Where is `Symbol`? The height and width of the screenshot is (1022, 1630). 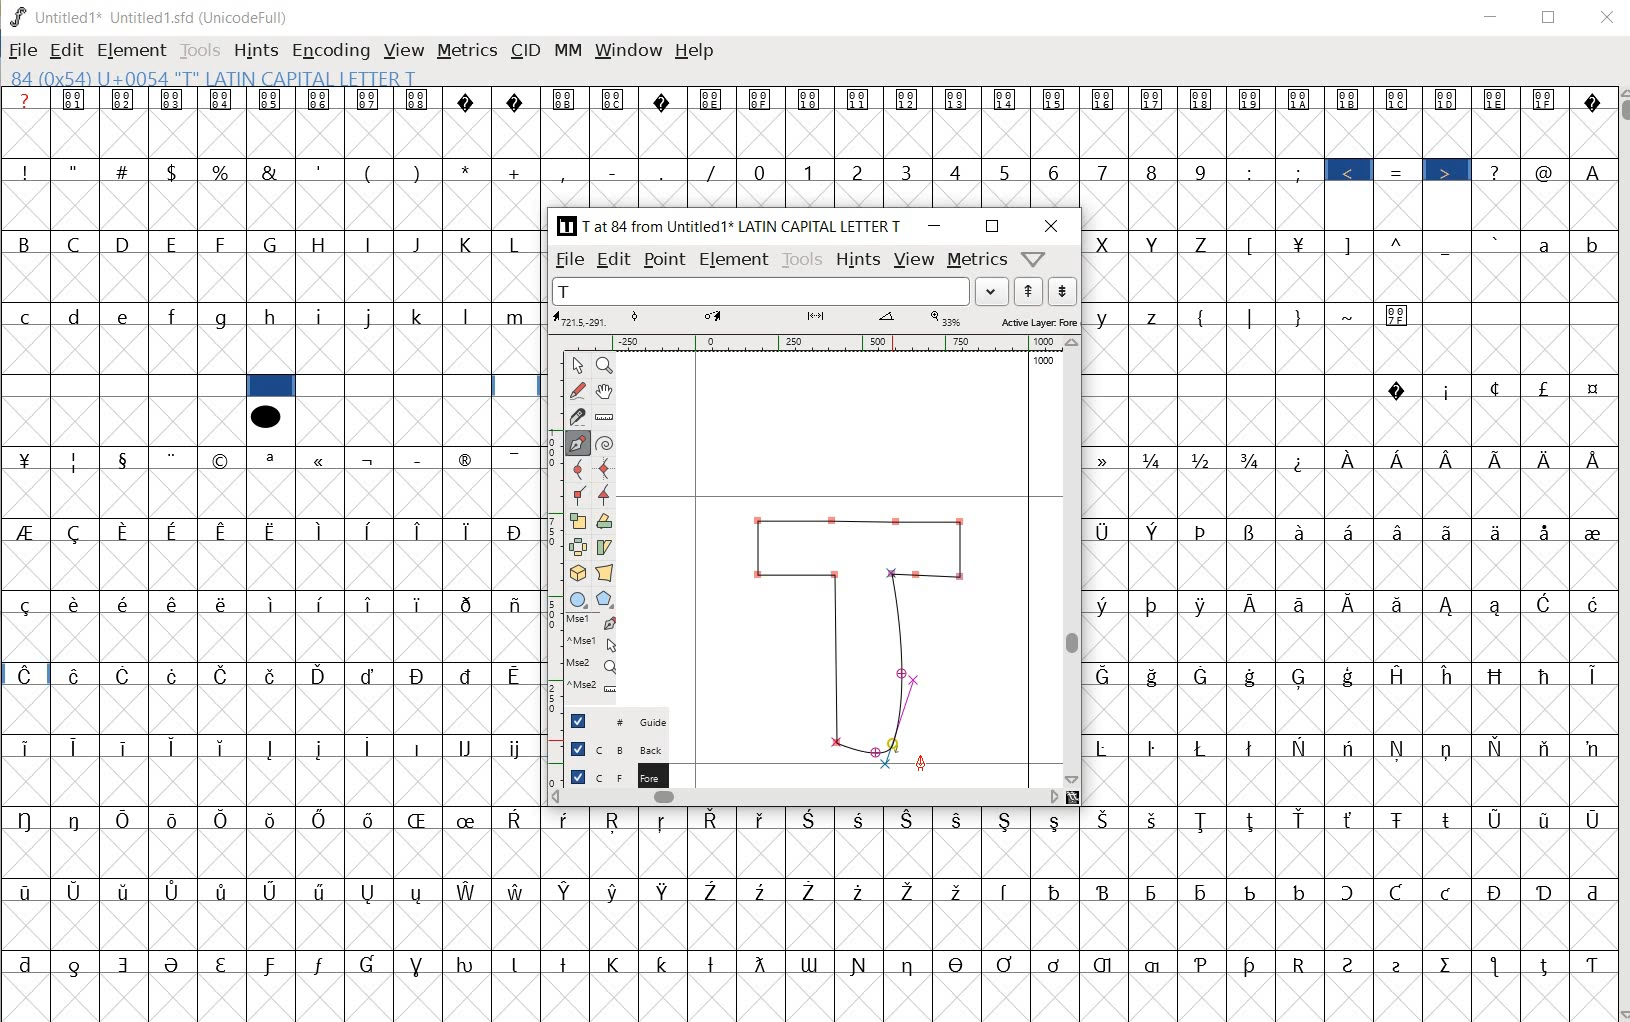 Symbol is located at coordinates (127, 745).